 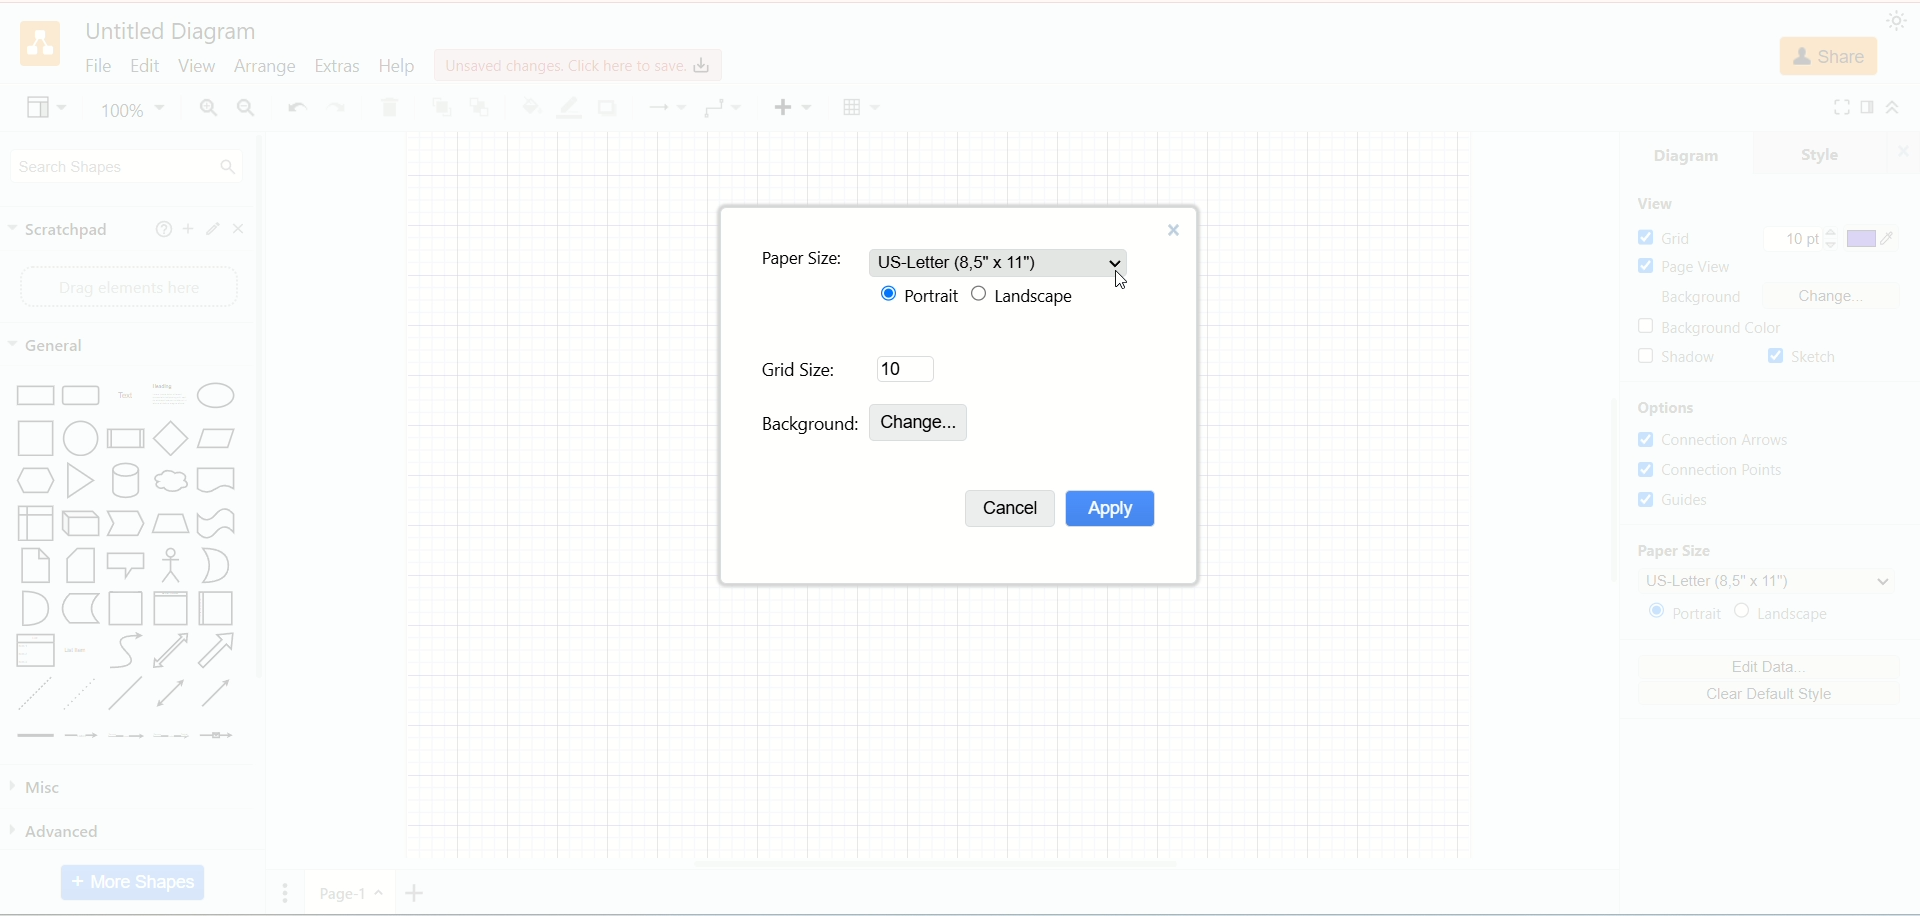 I want to click on Text, so click(x=126, y=398).